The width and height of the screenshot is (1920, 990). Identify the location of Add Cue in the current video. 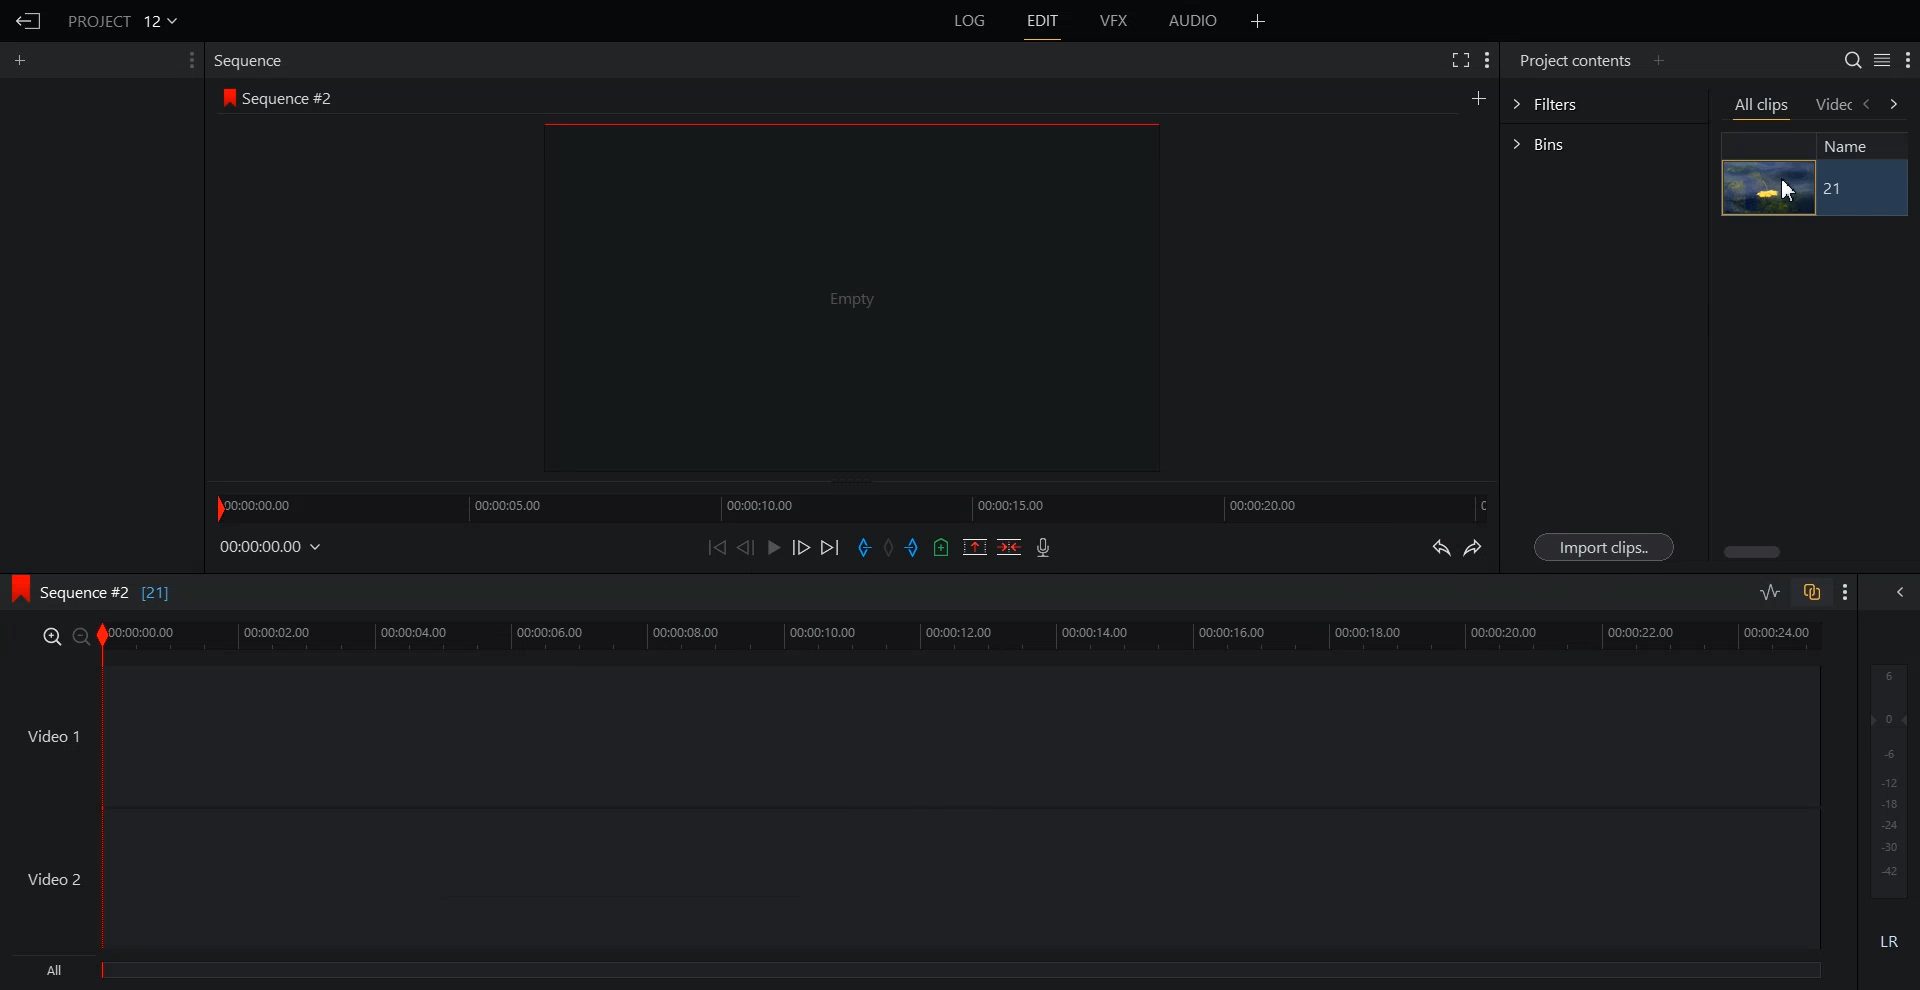
(942, 546).